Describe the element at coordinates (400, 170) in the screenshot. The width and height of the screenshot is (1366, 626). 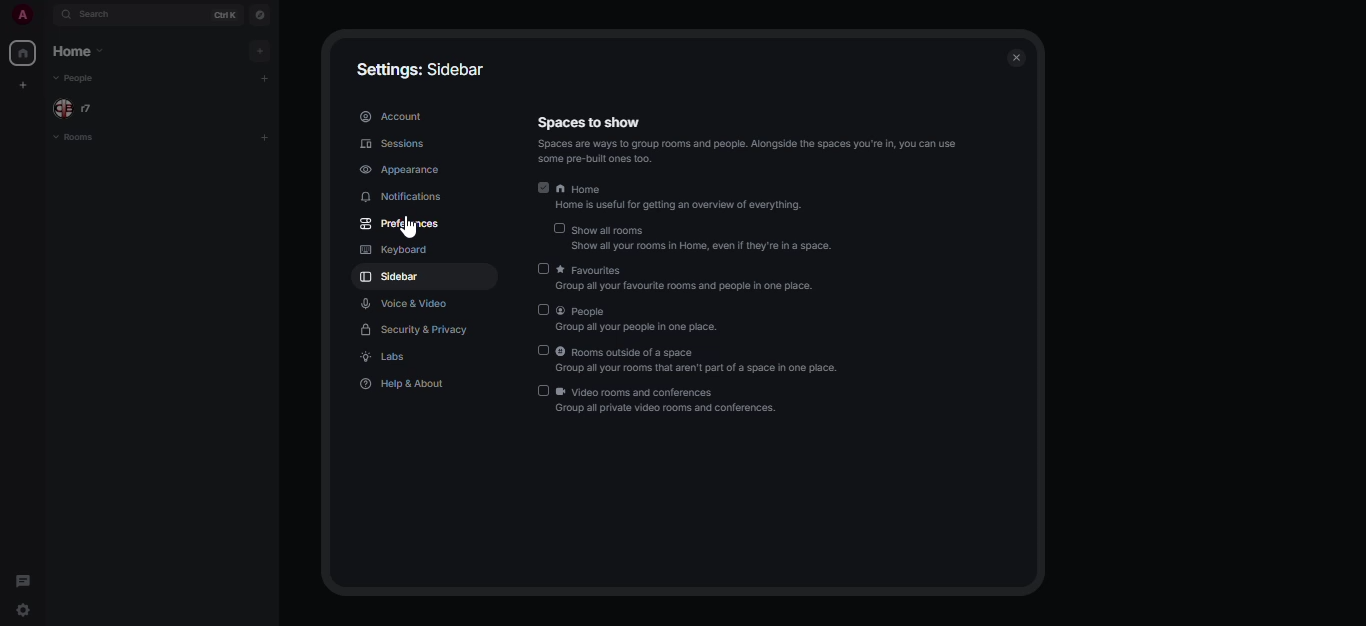
I see `appearance` at that location.